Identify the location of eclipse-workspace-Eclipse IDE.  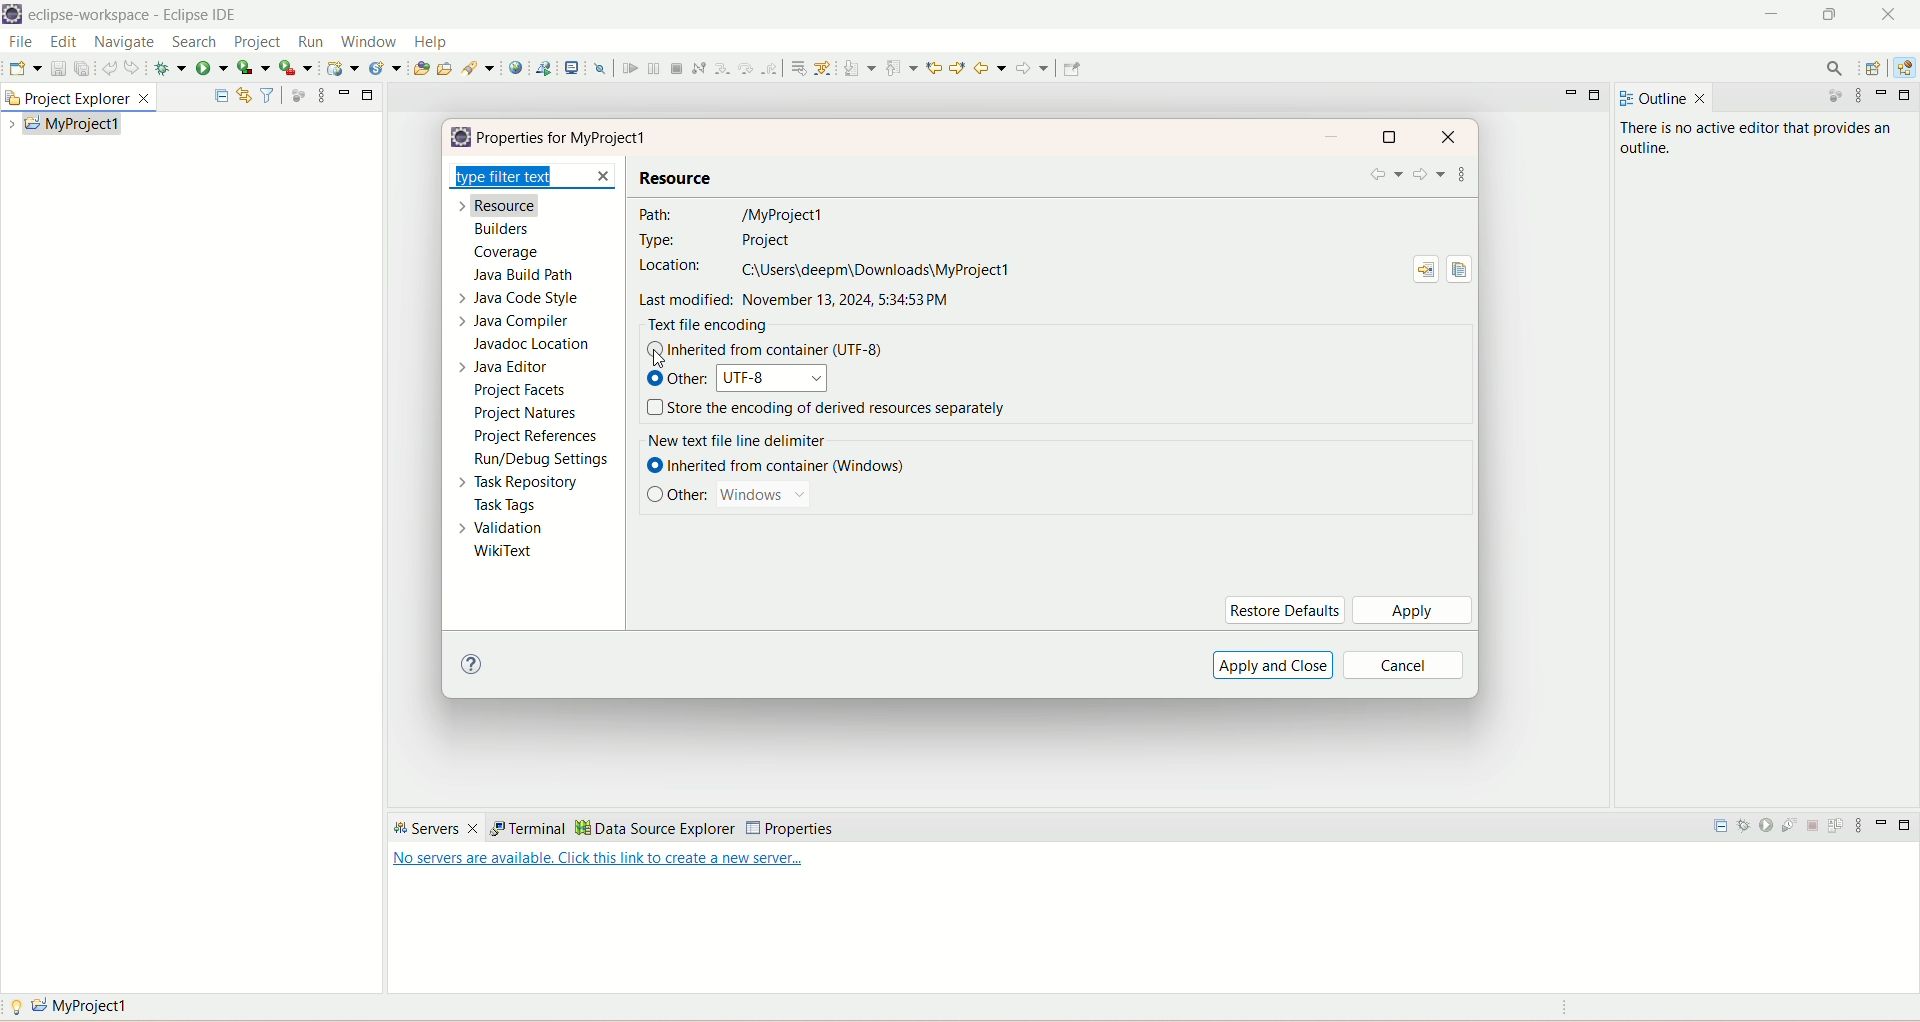
(136, 15).